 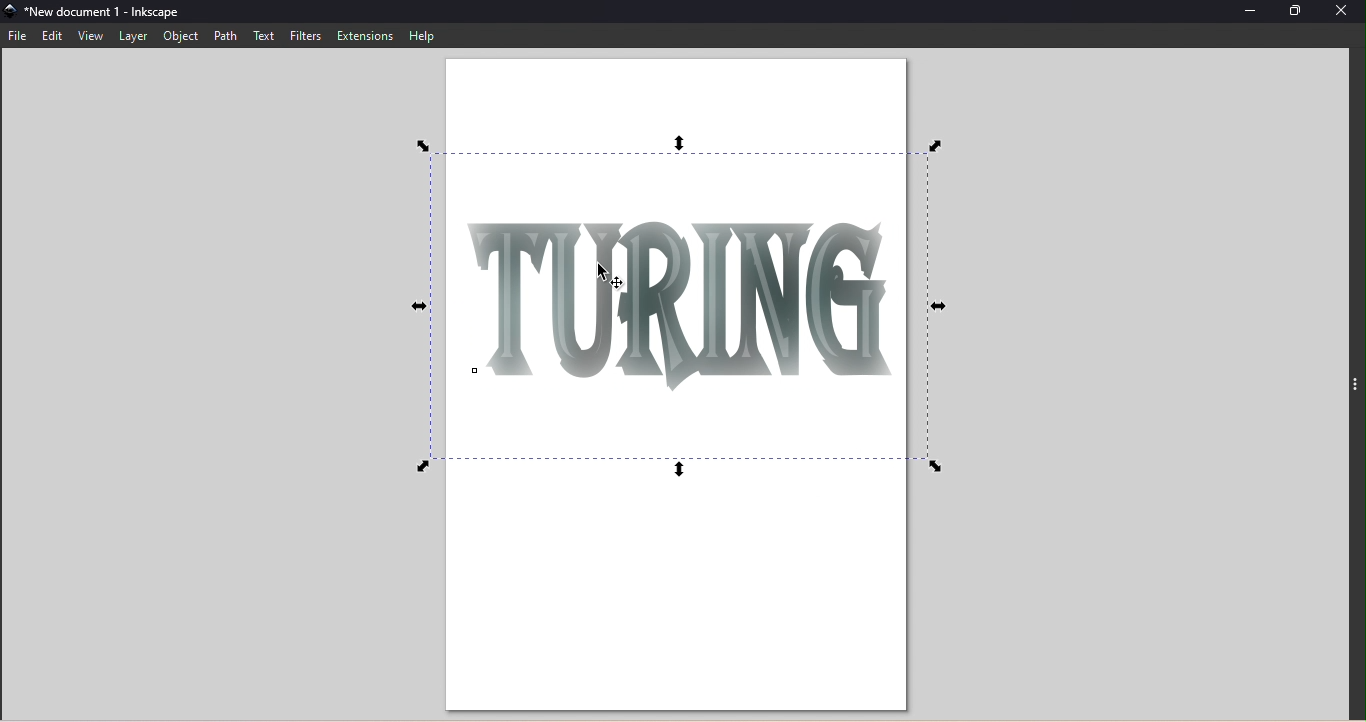 What do you see at coordinates (364, 34) in the screenshot?
I see `Extensions` at bounding box center [364, 34].